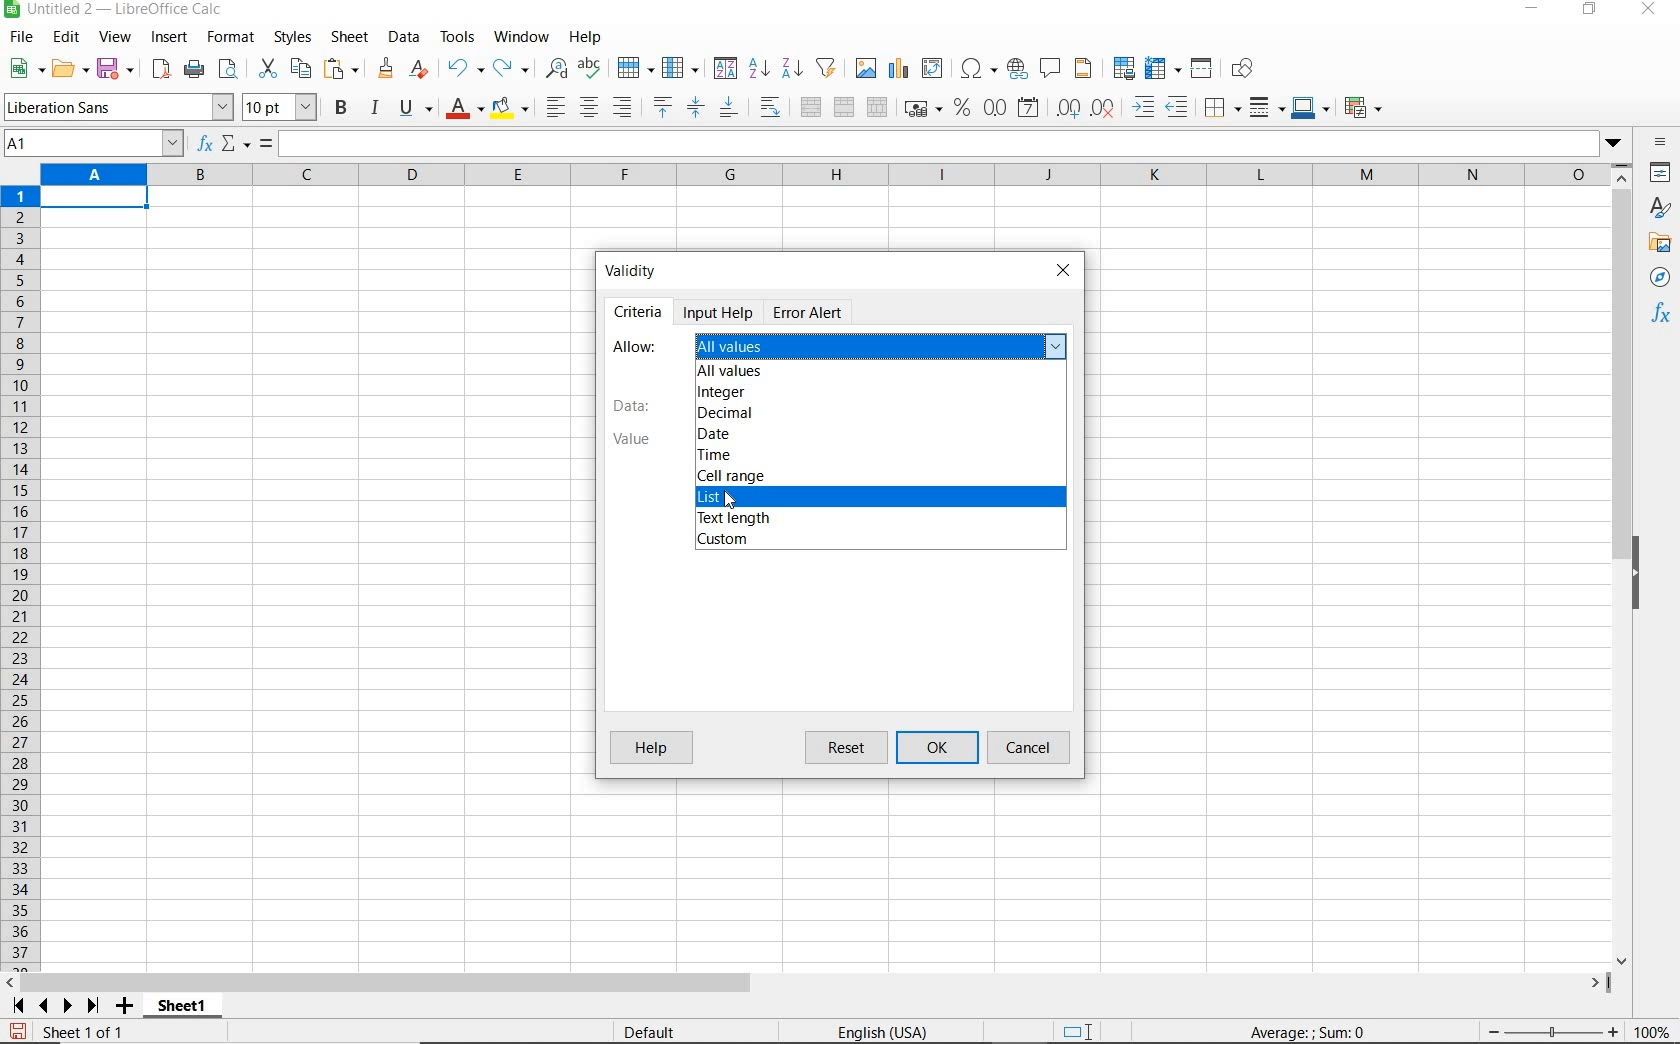 This screenshot has width=1680, height=1044. What do you see at coordinates (466, 108) in the screenshot?
I see `font color` at bounding box center [466, 108].